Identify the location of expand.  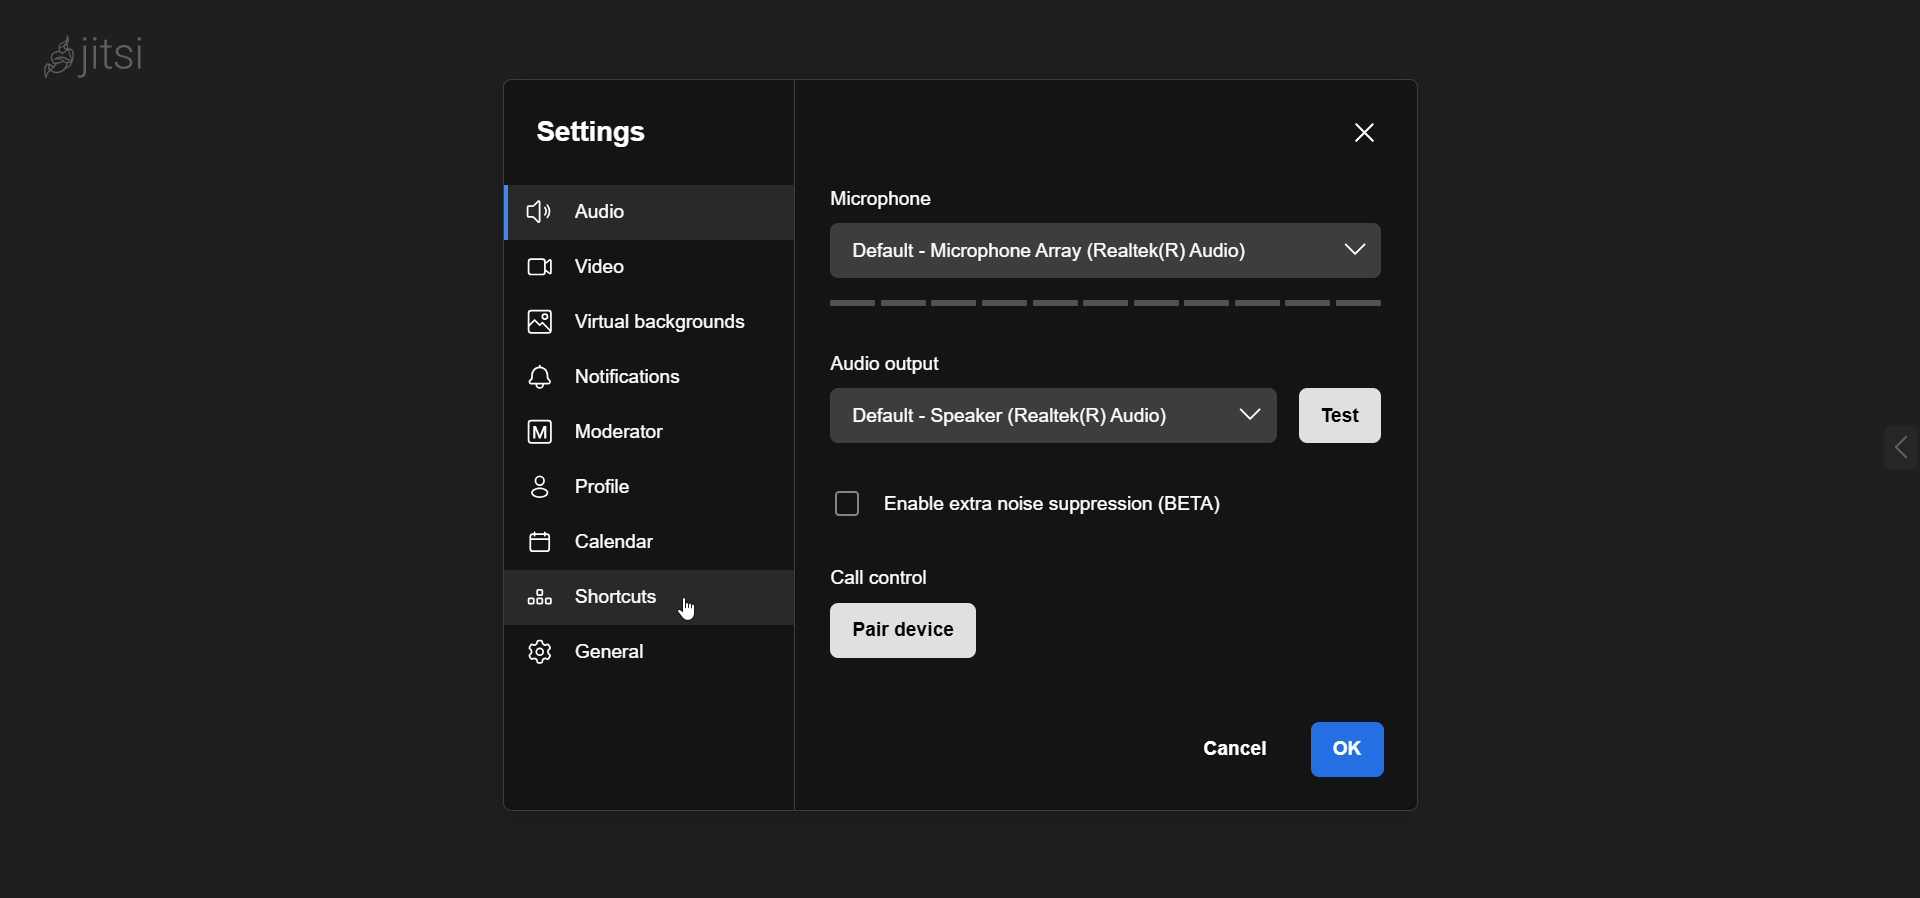
(1877, 448).